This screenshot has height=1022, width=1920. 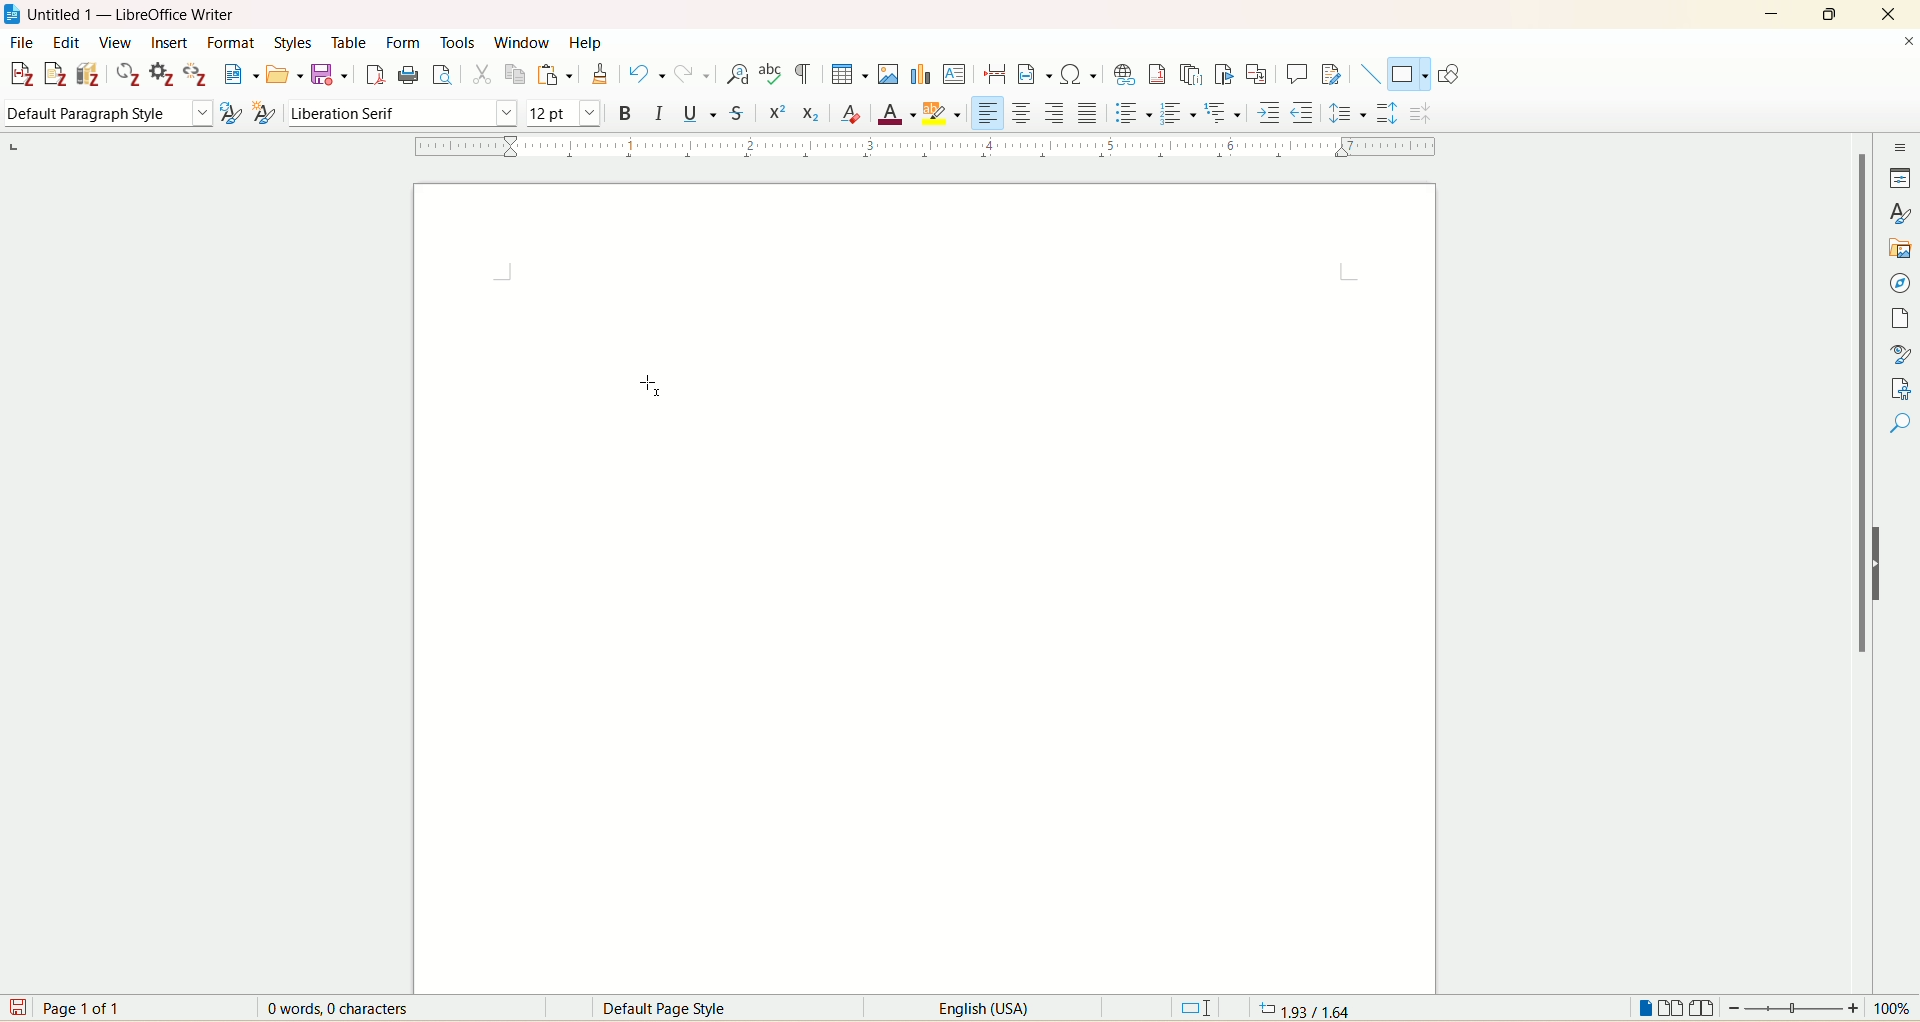 I want to click on set line spacing, so click(x=1348, y=112).